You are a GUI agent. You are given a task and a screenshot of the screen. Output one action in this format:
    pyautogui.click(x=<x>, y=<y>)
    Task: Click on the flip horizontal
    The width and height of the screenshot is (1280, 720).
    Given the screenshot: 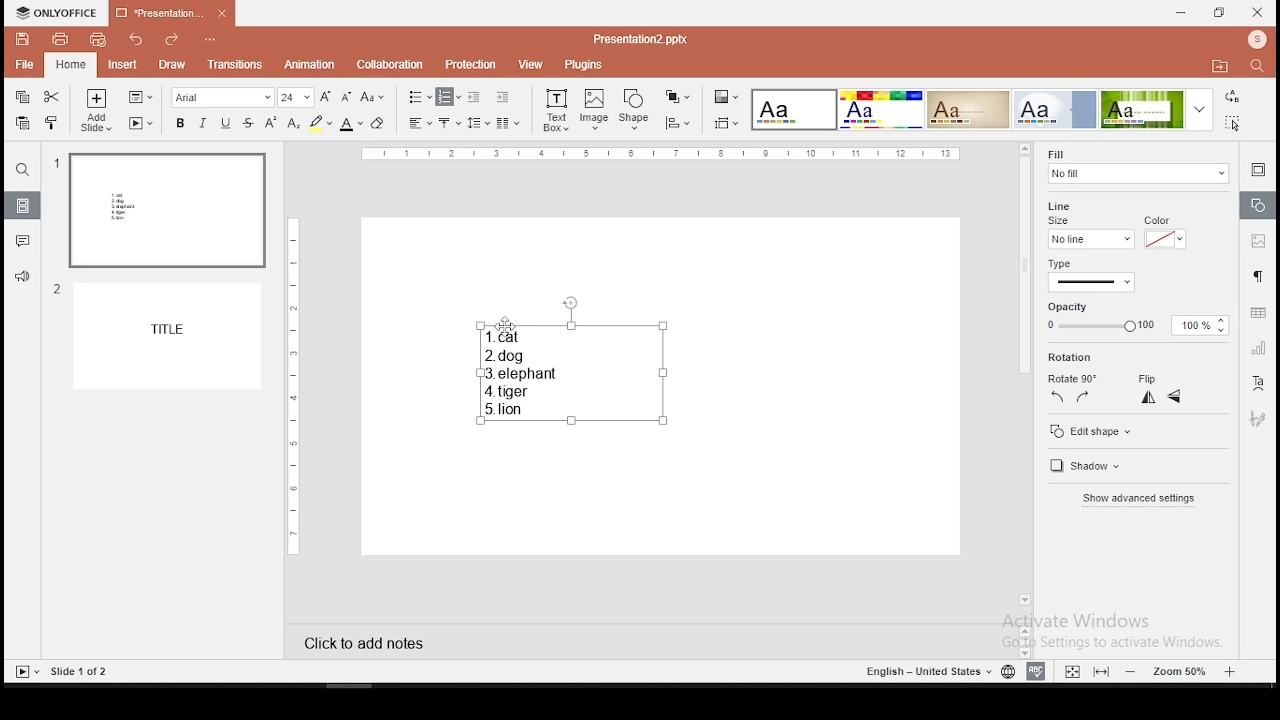 What is the action you would take?
    pyautogui.click(x=1175, y=397)
    